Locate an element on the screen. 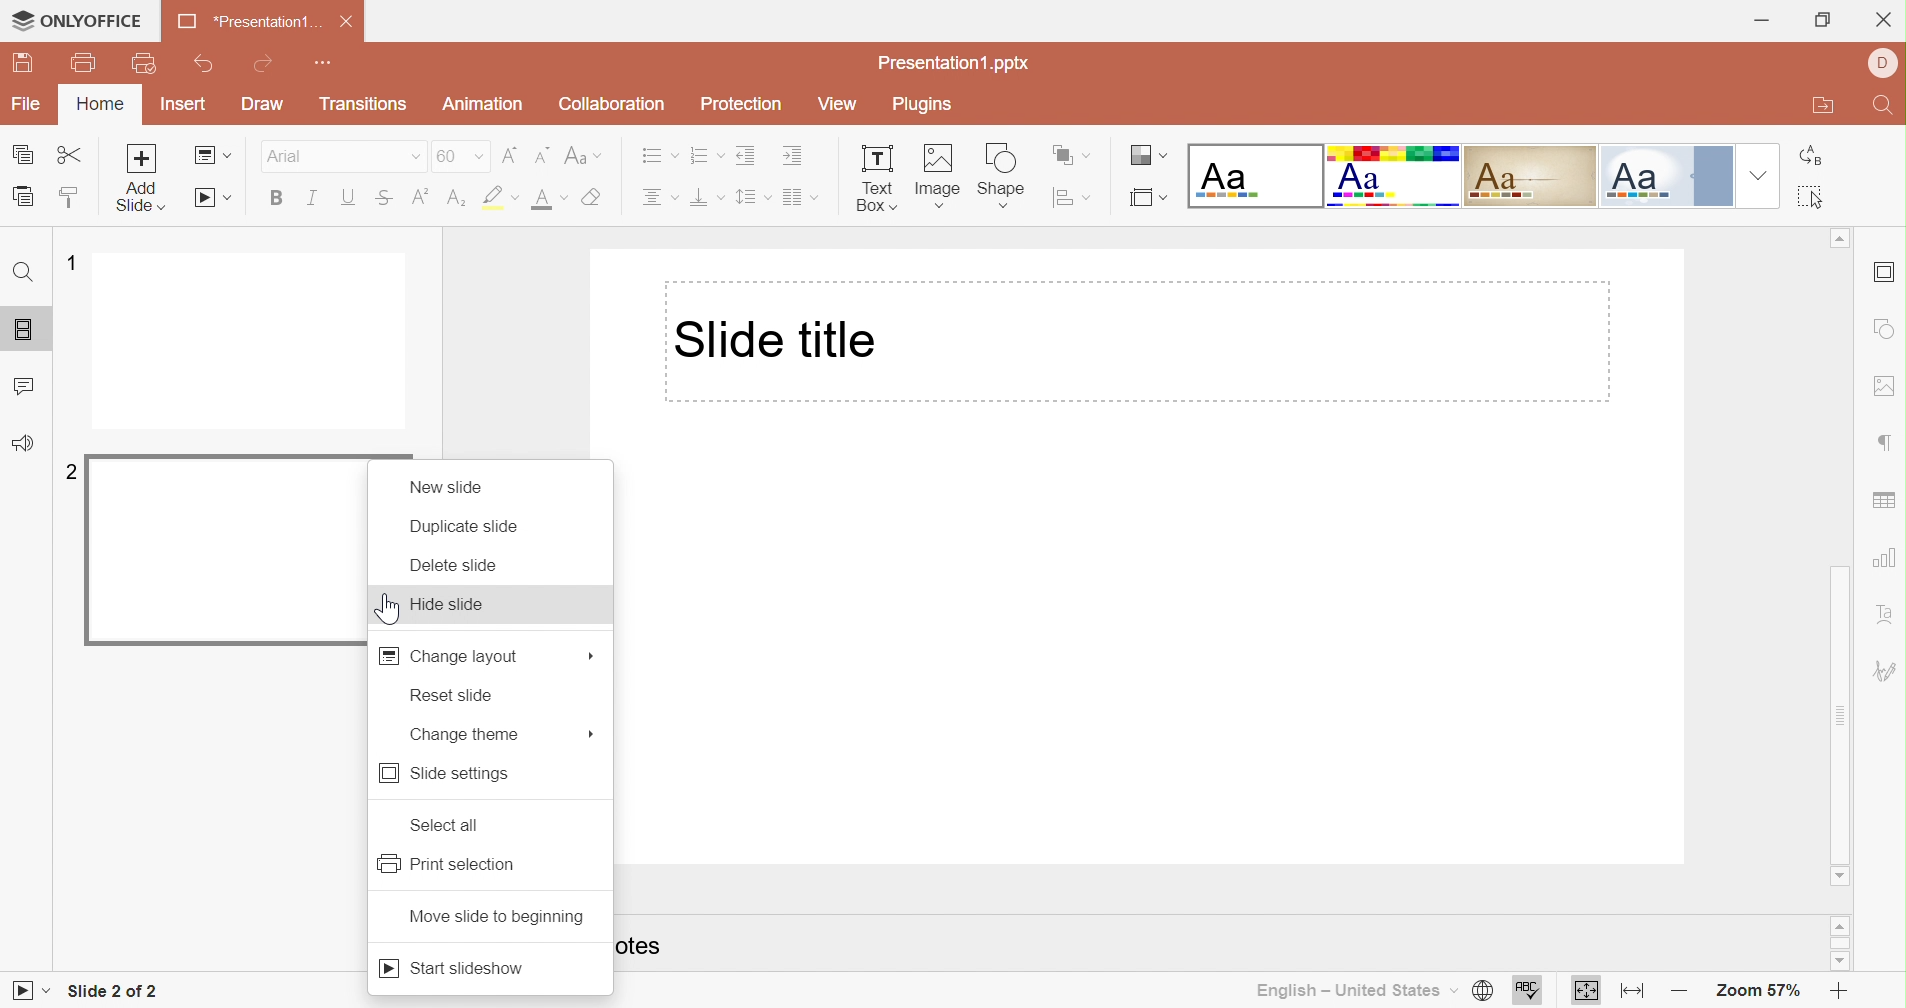 Image resolution: width=1906 pixels, height=1008 pixels. Arrange shapes is located at coordinates (1072, 153).